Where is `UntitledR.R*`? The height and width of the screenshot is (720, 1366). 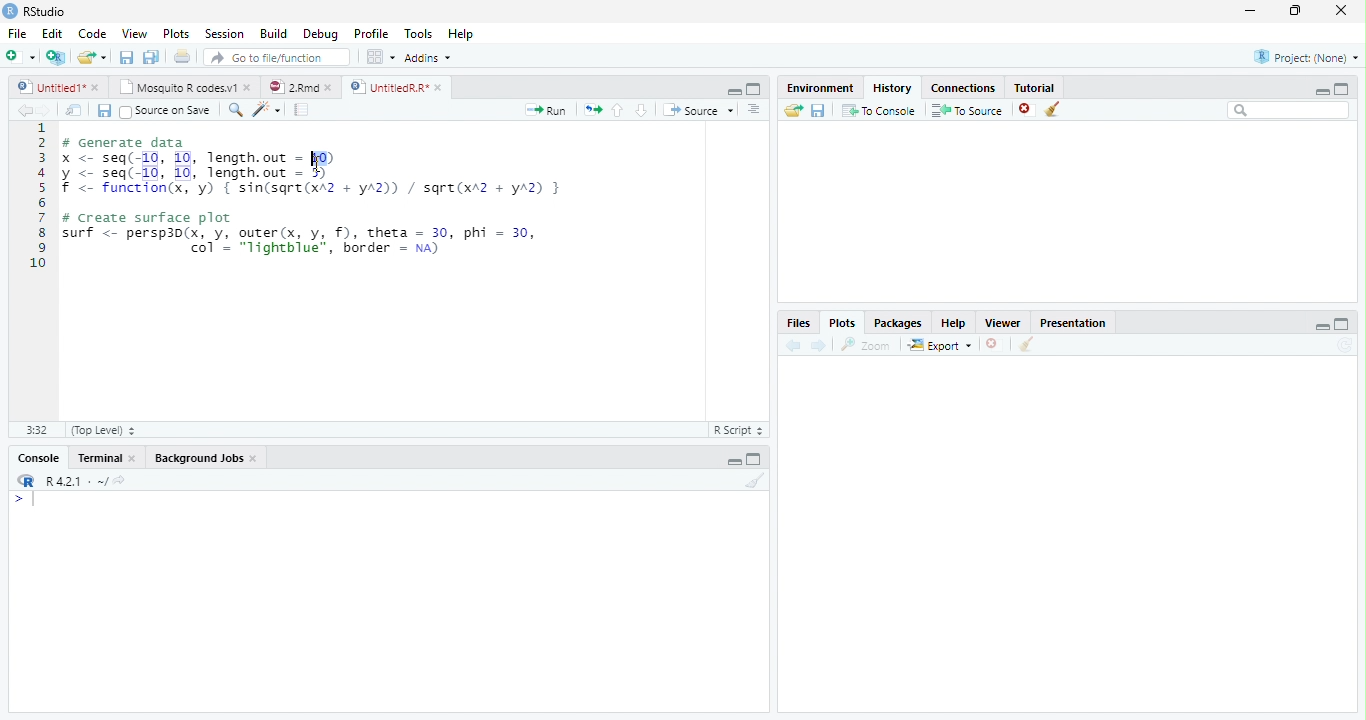 UntitledR.R* is located at coordinates (387, 87).